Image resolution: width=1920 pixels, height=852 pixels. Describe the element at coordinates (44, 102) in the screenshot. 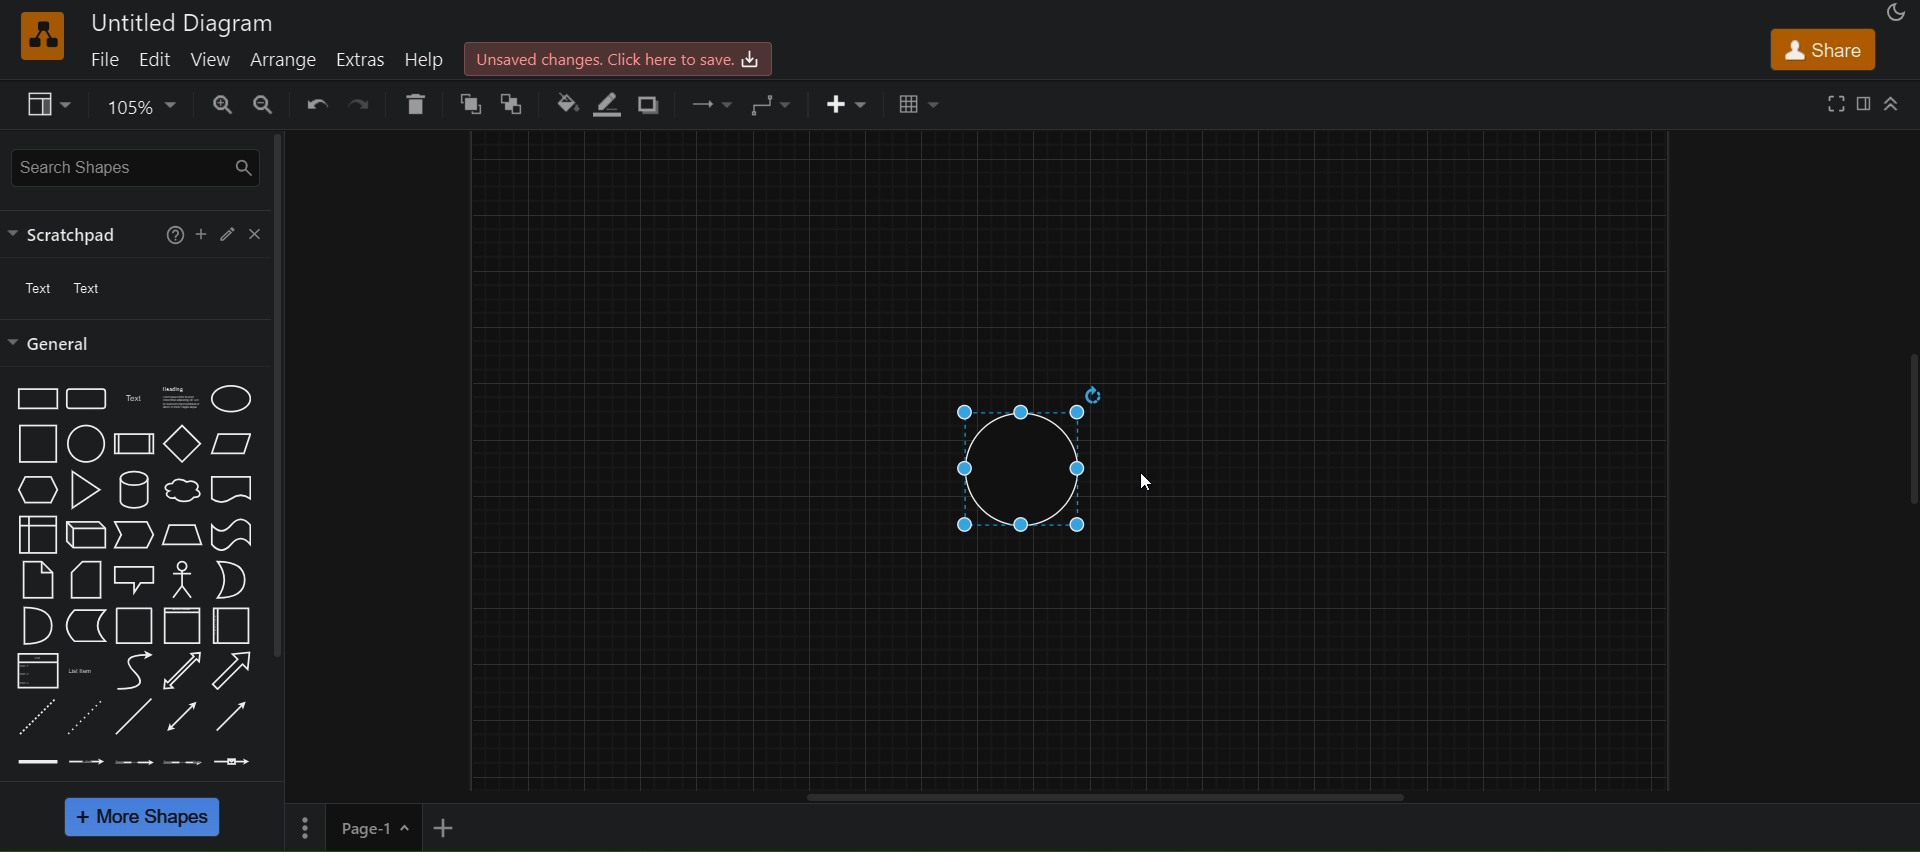

I see `view` at that location.